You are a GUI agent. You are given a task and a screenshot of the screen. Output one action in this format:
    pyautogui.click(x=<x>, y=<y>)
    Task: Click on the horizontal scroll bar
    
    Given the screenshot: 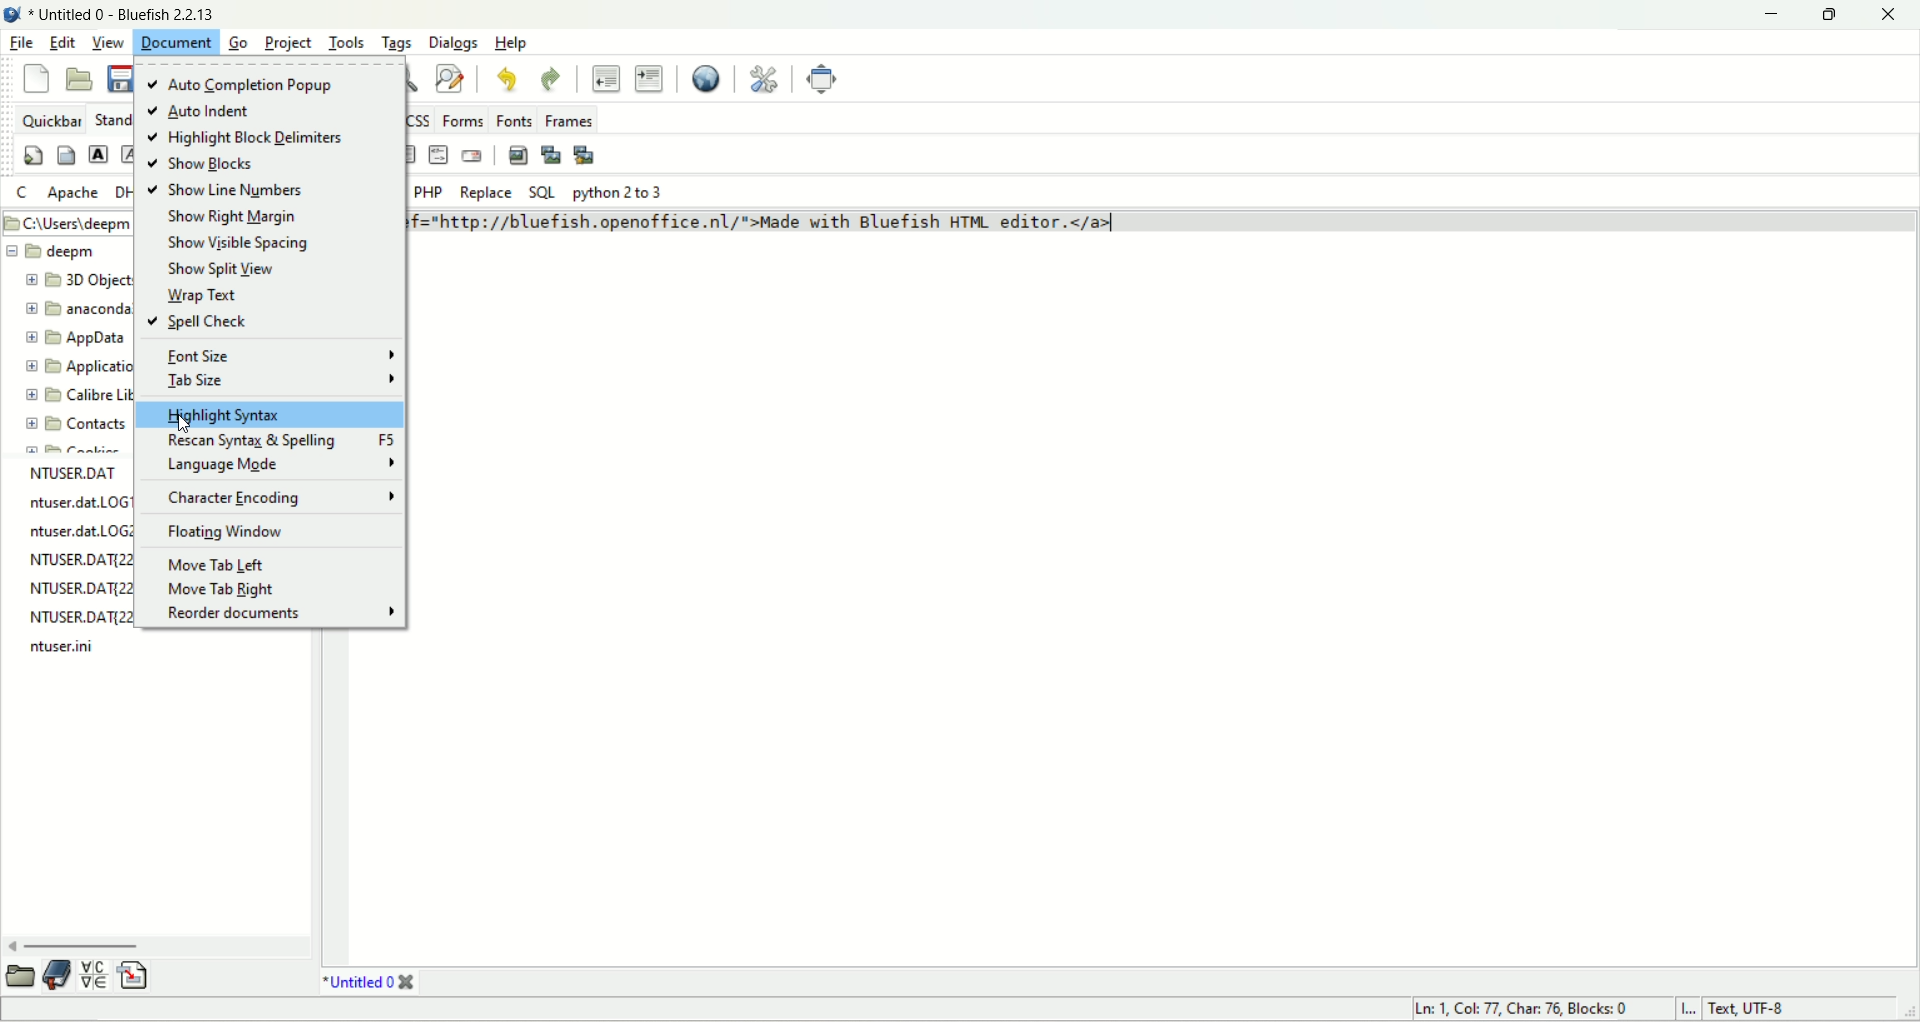 What is the action you would take?
    pyautogui.click(x=159, y=941)
    